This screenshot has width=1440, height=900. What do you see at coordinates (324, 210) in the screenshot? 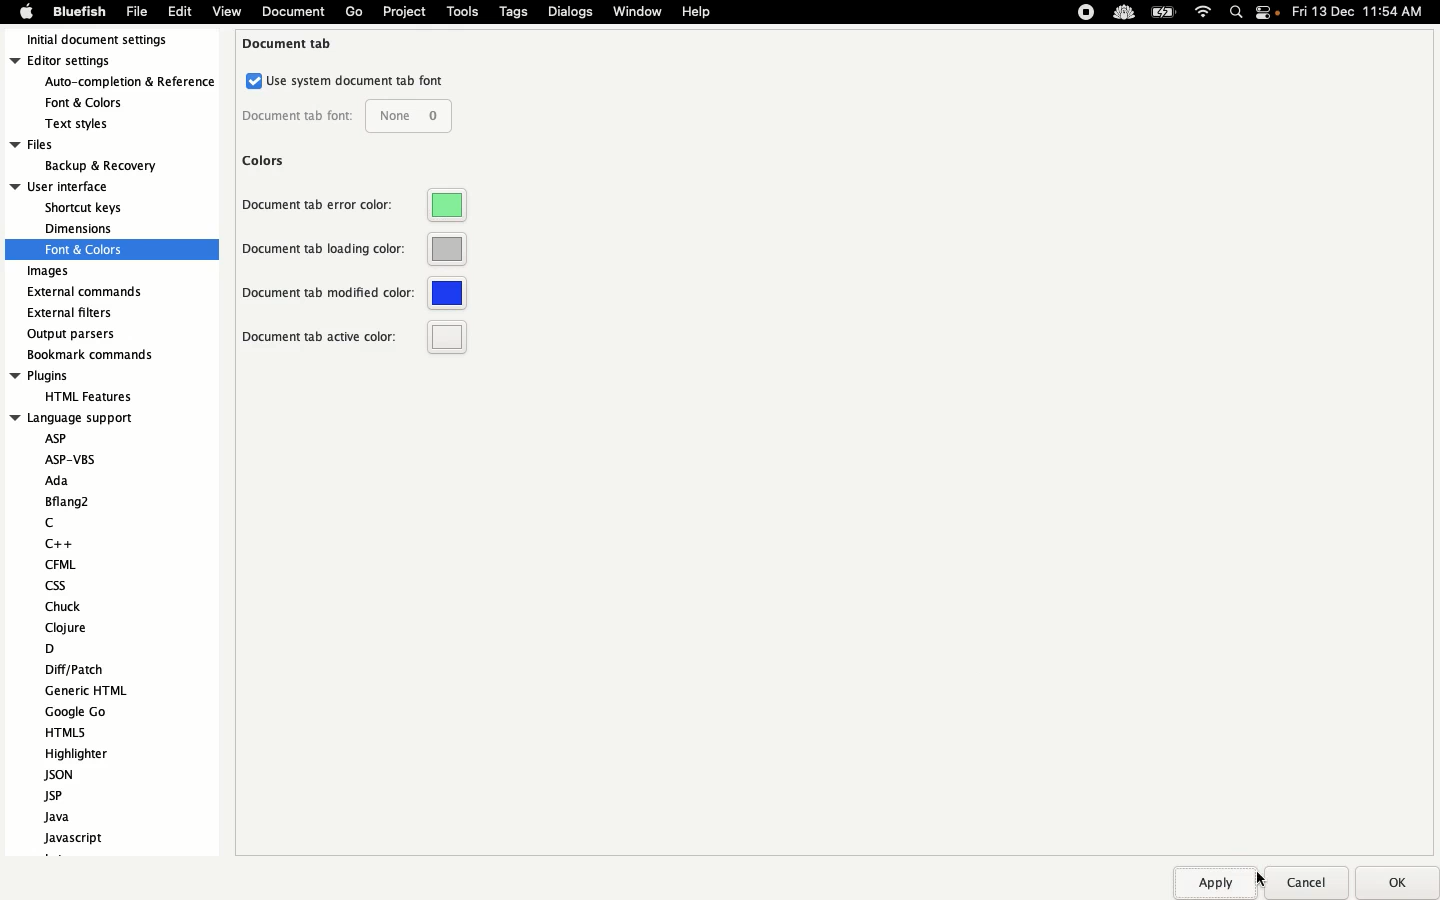
I see `Document tab error color` at bounding box center [324, 210].